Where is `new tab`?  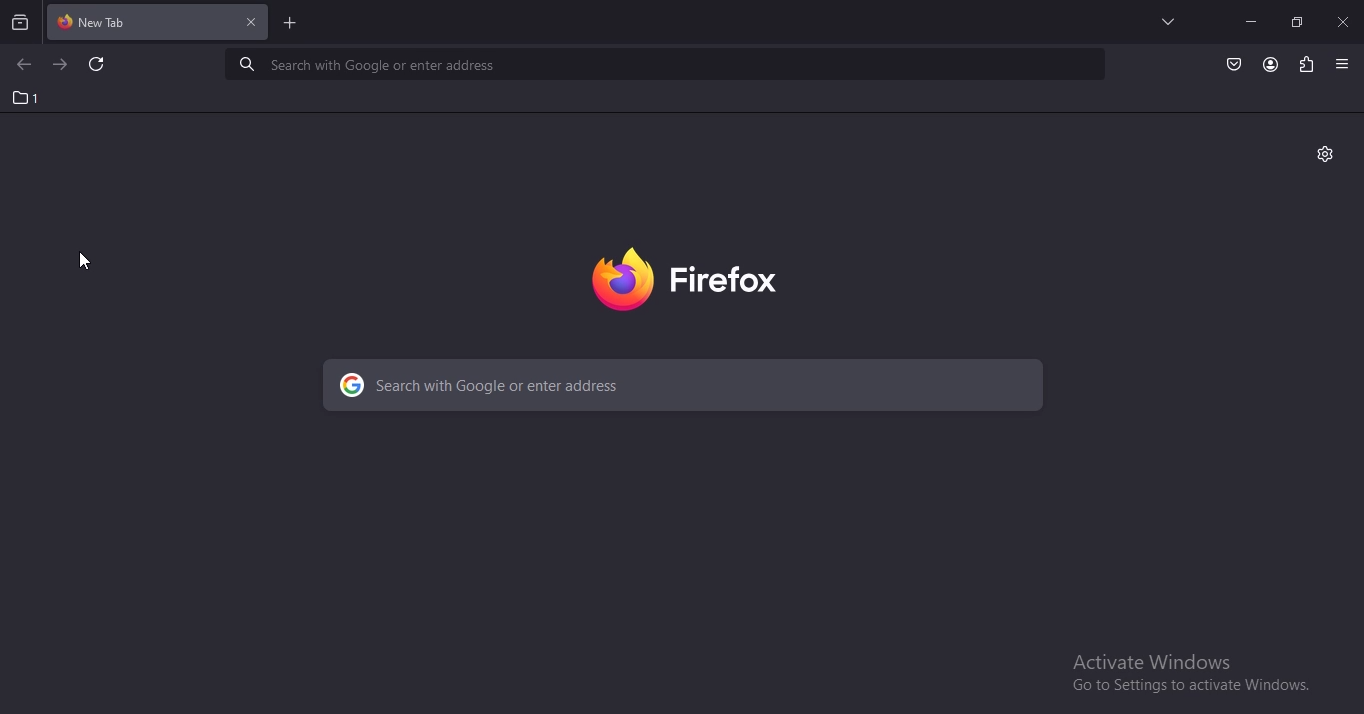
new tab is located at coordinates (290, 22).